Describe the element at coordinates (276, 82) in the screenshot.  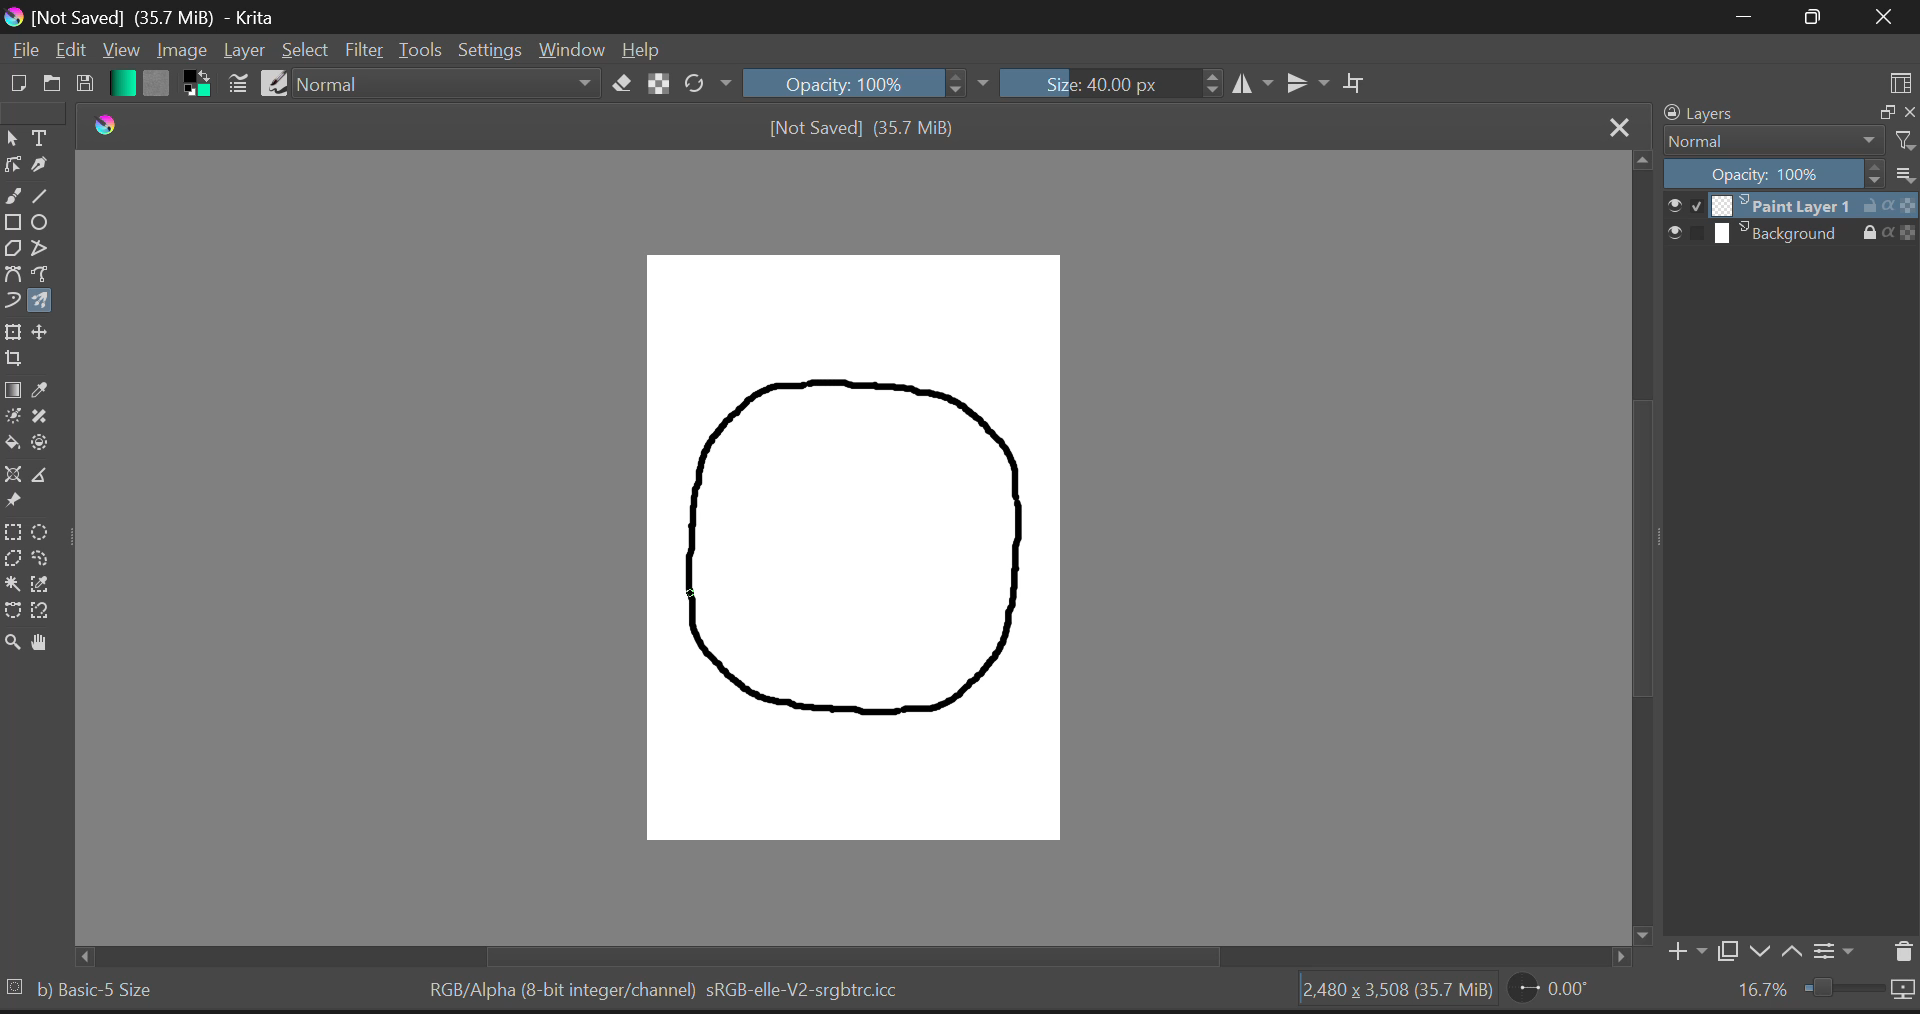
I see `Brush Presets` at that location.